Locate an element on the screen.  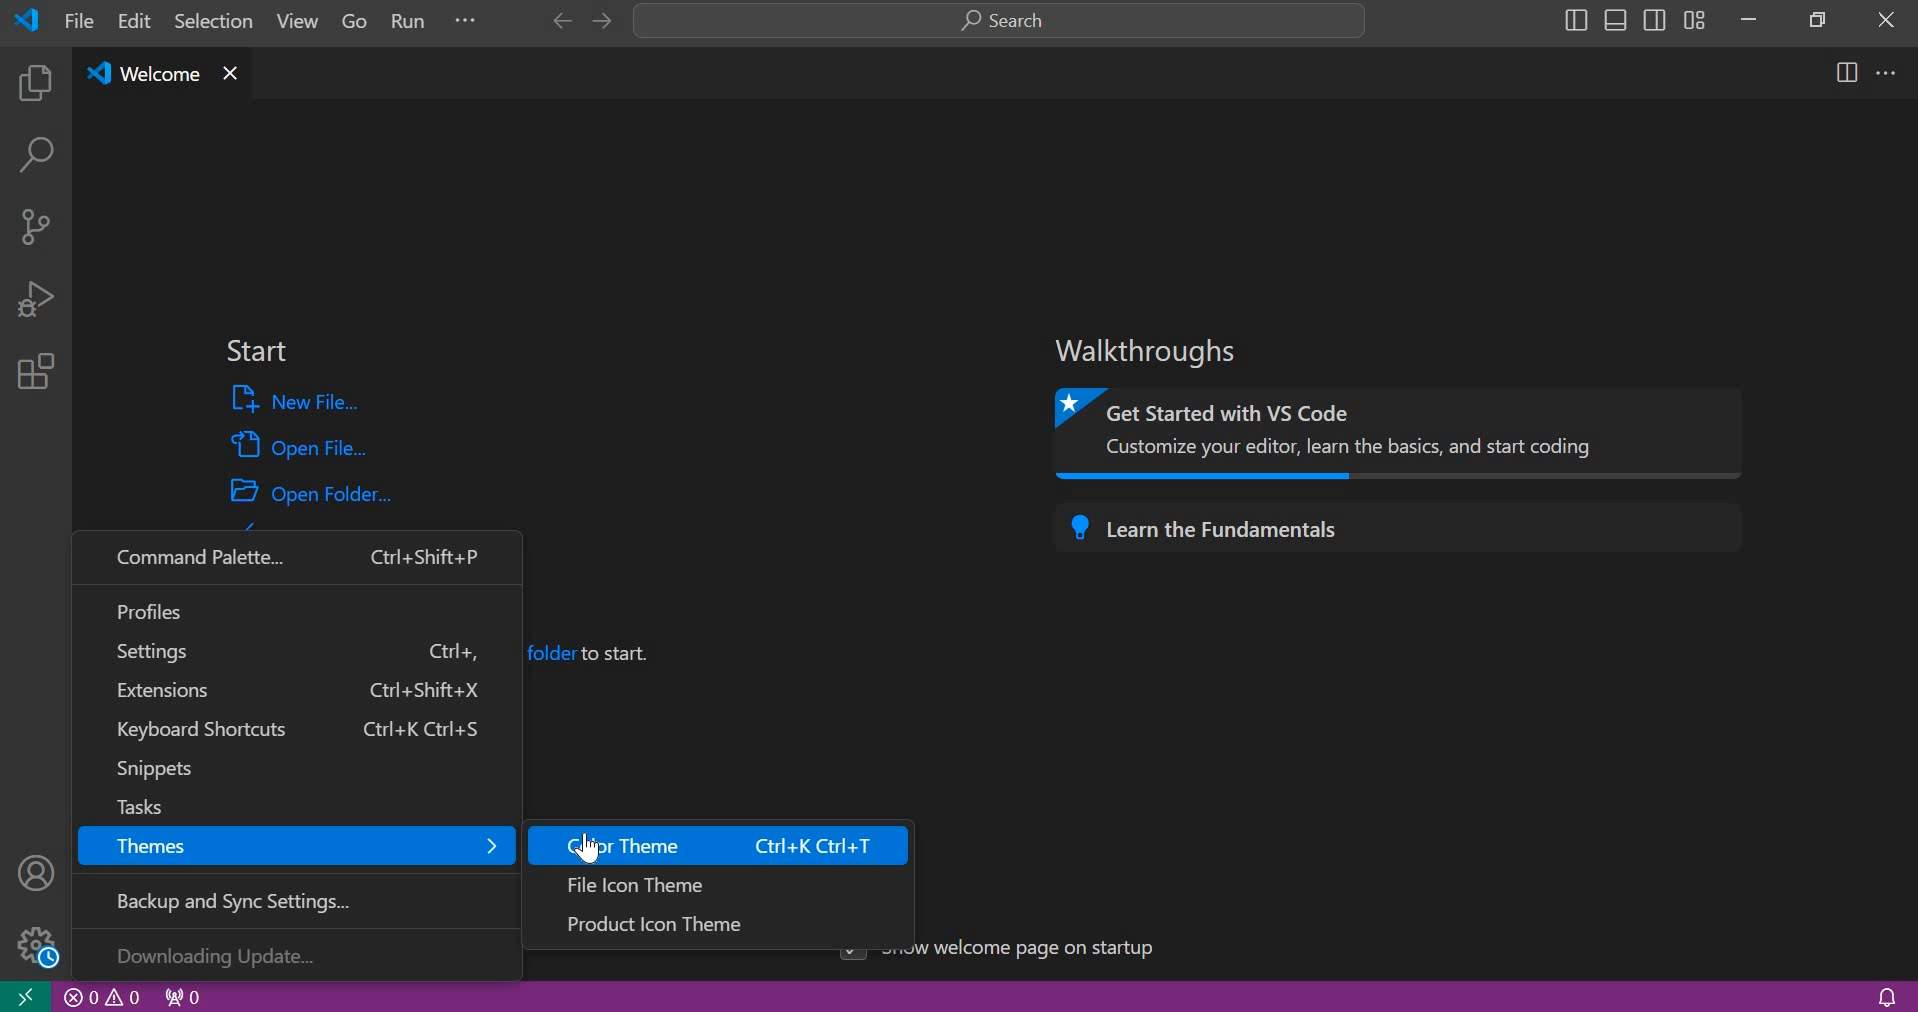
search is located at coordinates (1000, 22).